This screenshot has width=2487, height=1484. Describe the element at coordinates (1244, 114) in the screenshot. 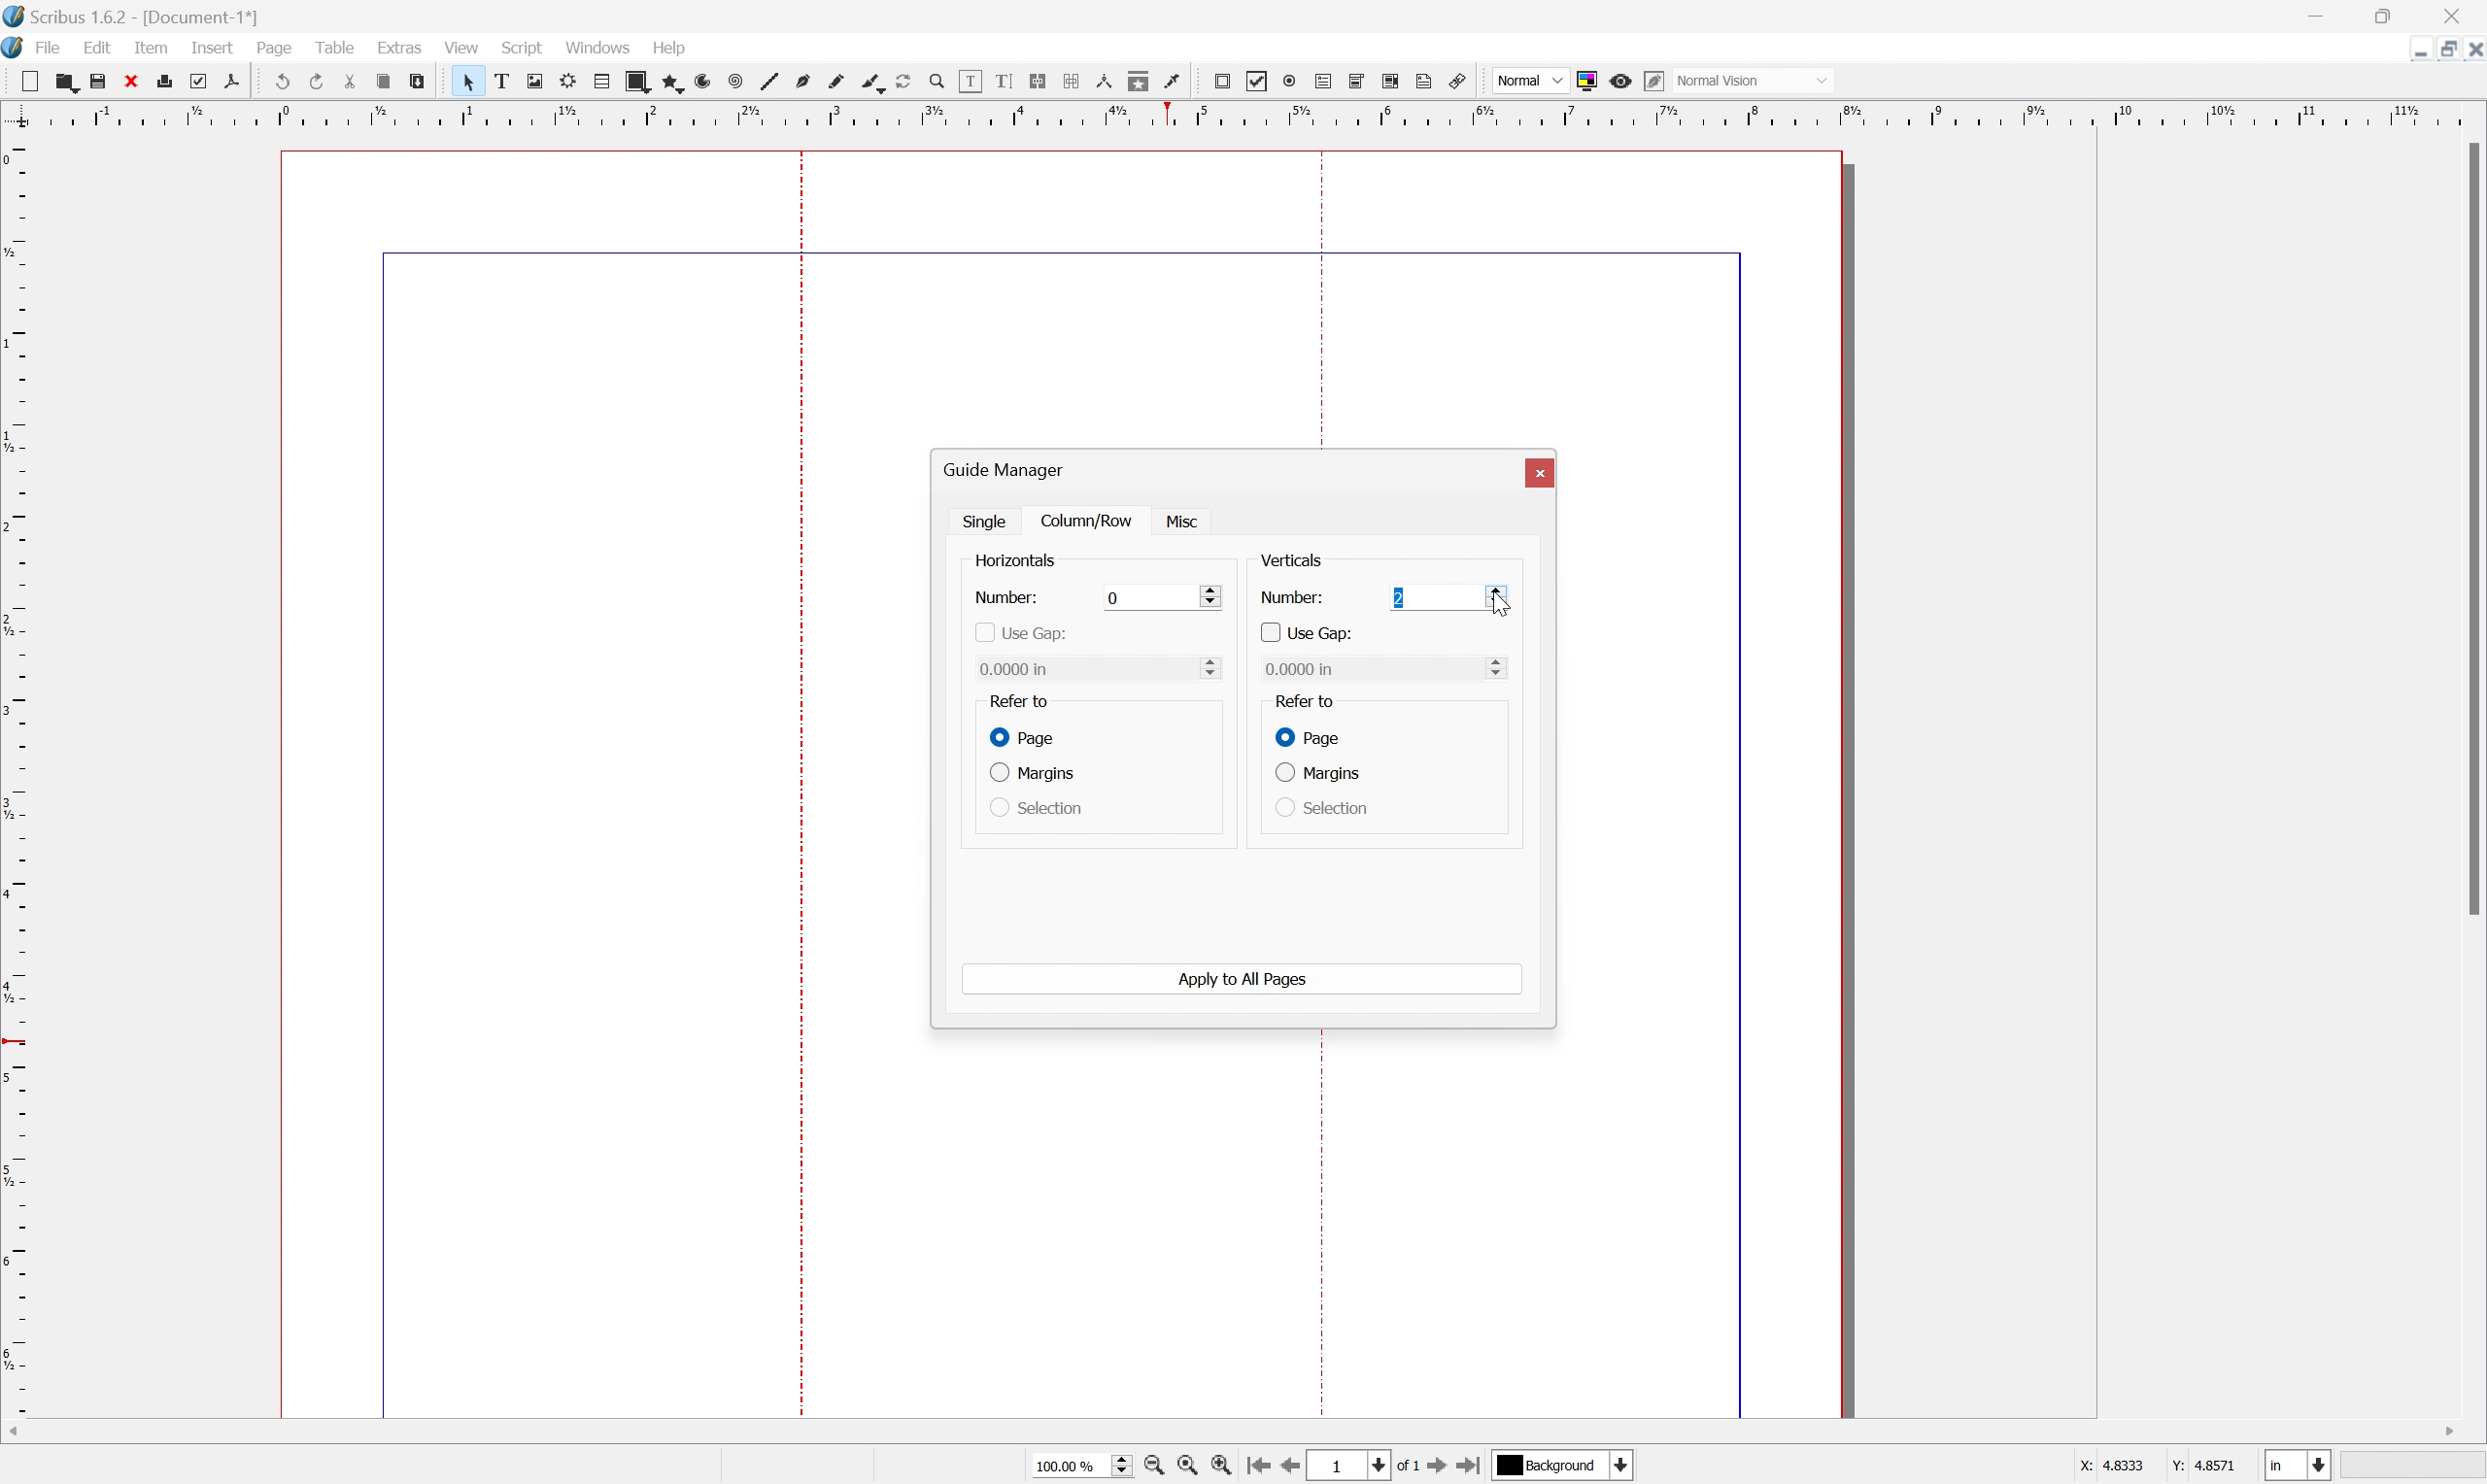

I see `ruler` at that location.